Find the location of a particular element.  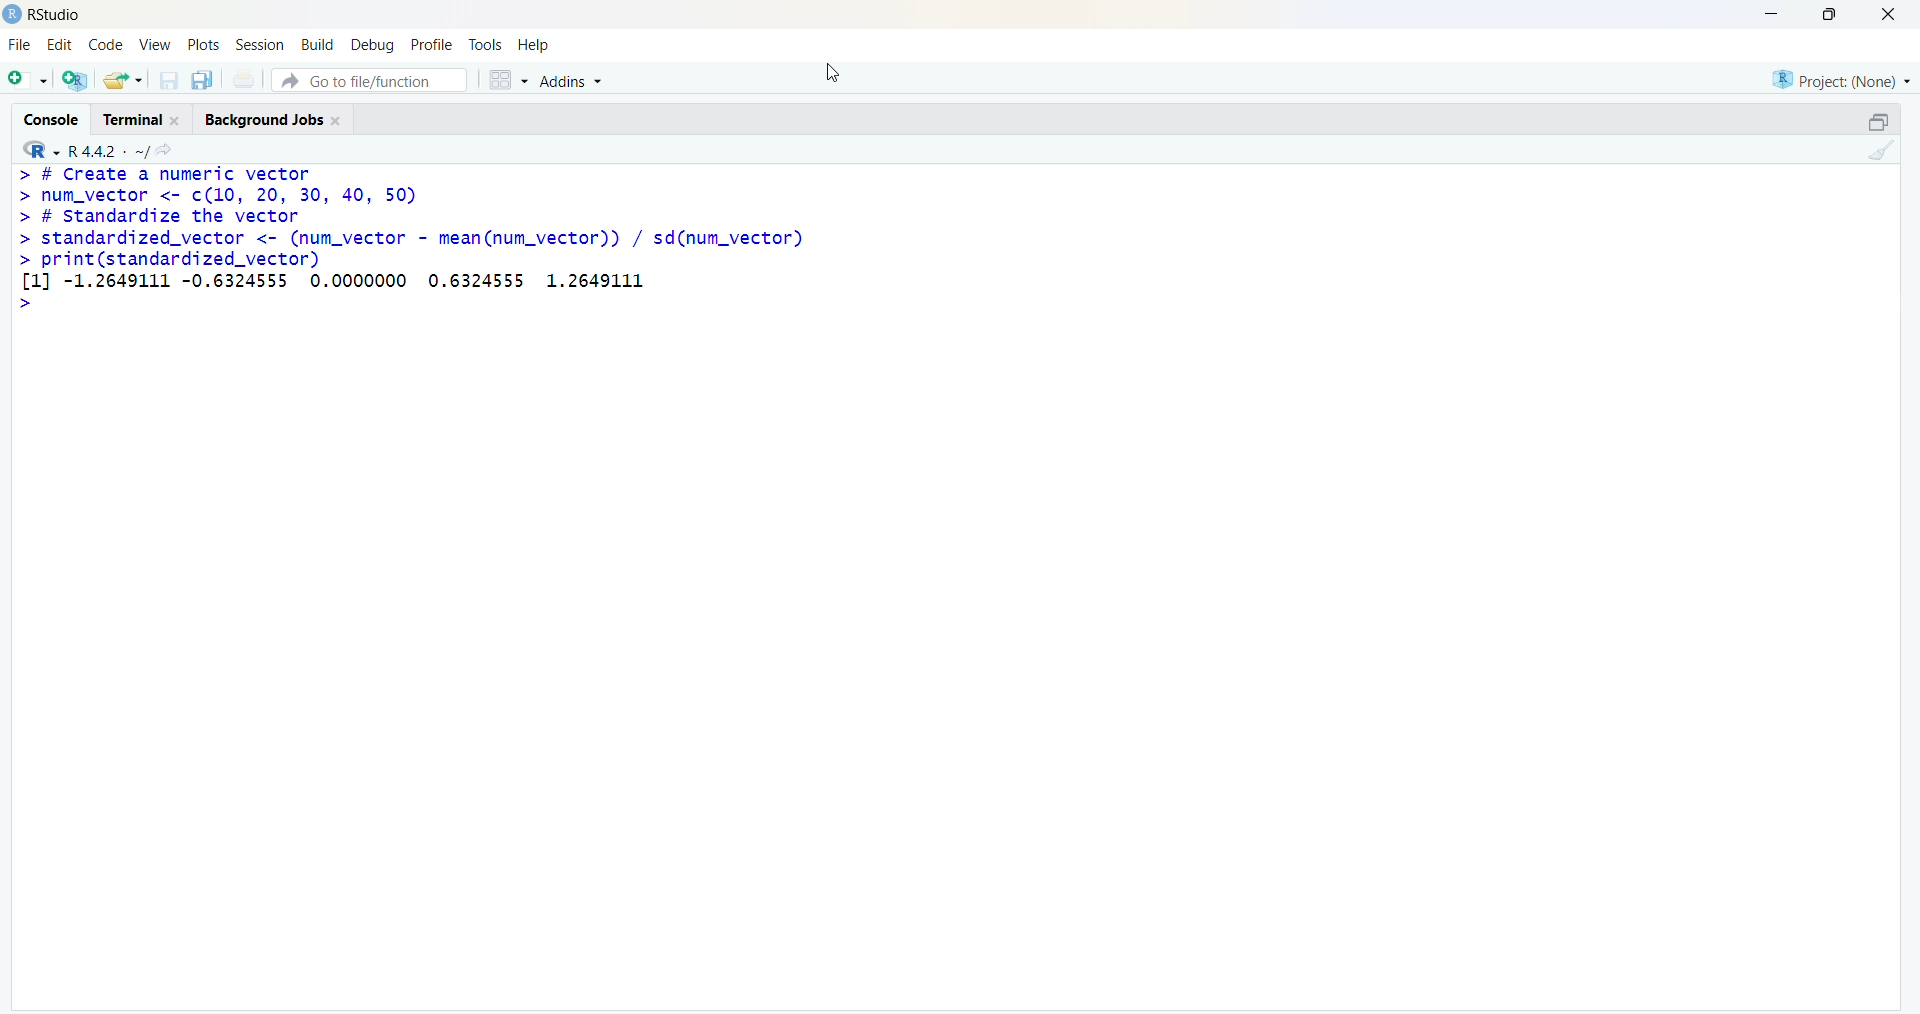

print is located at coordinates (244, 78).